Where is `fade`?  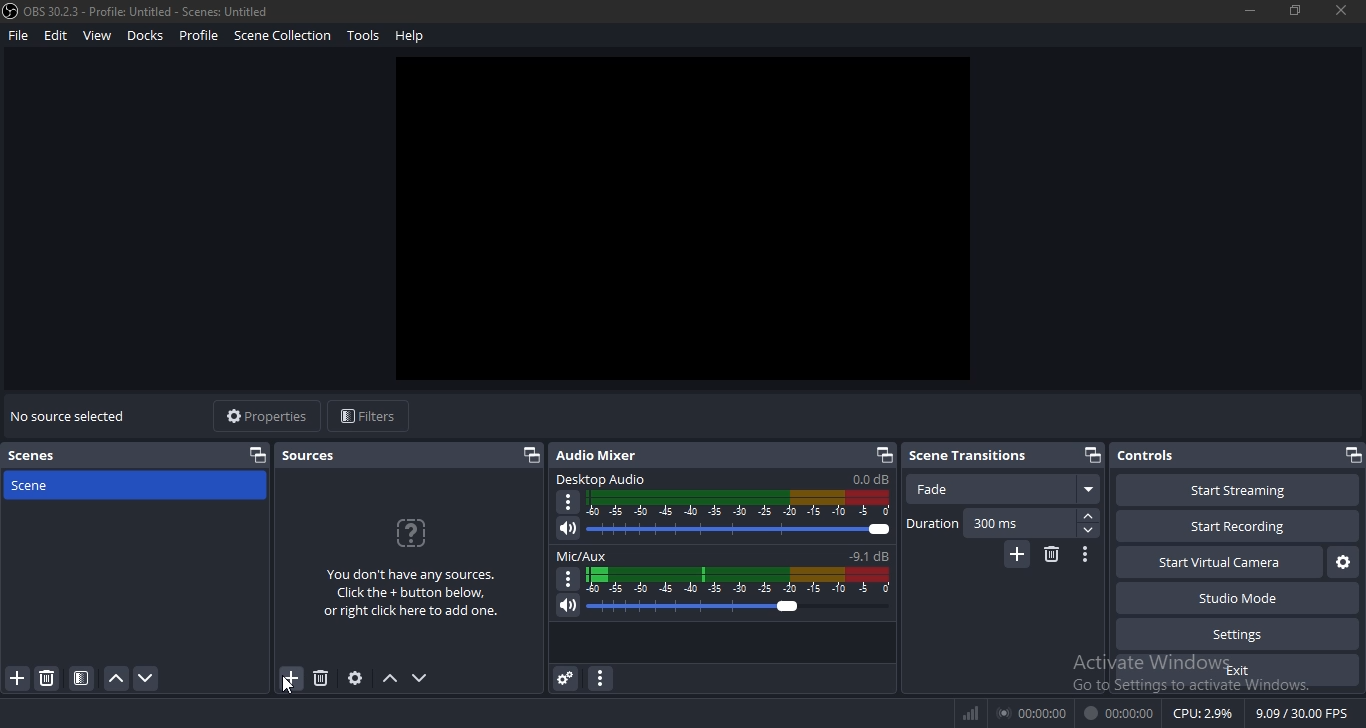 fade is located at coordinates (1003, 487).